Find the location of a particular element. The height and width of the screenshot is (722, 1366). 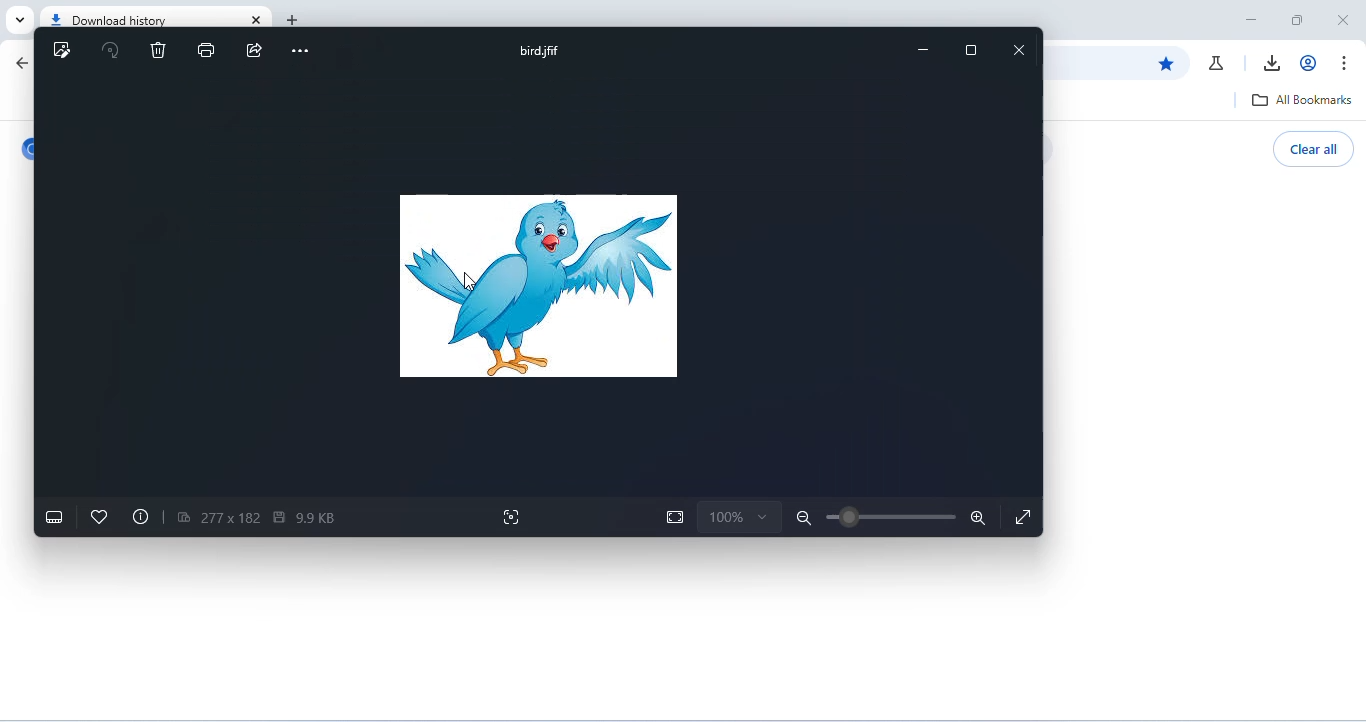

download history is located at coordinates (113, 19).